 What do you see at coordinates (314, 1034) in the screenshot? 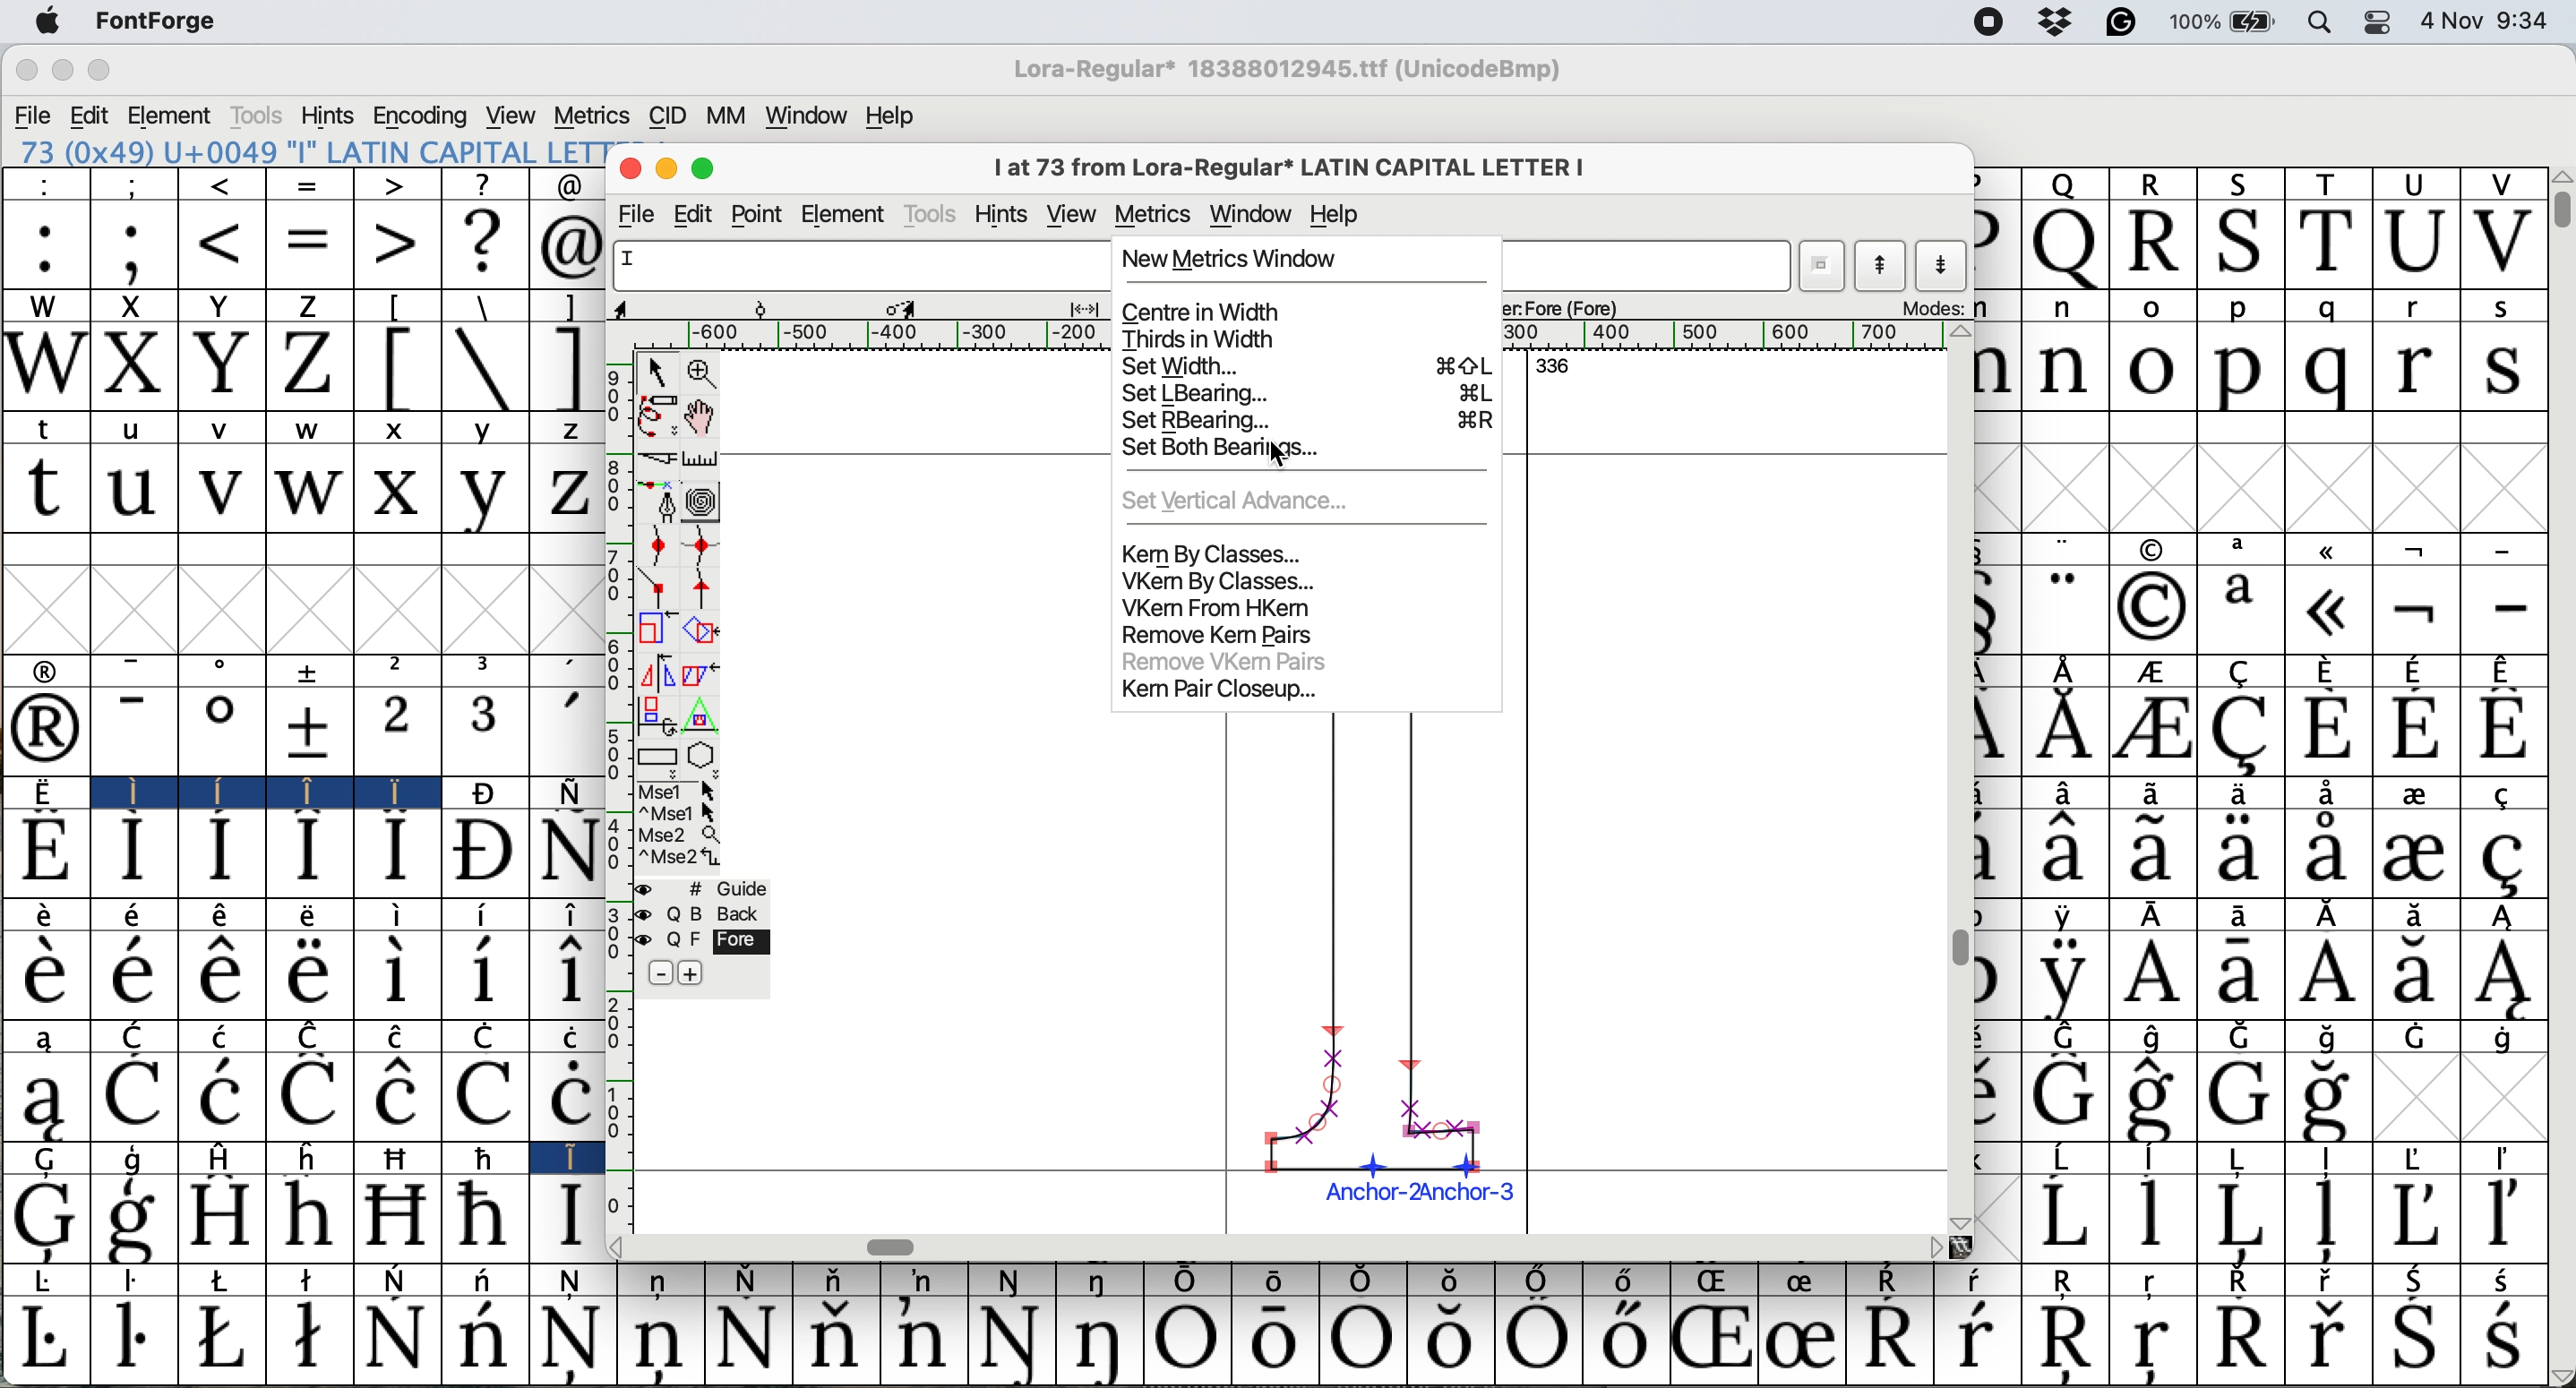
I see `Symbol` at bounding box center [314, 1034].